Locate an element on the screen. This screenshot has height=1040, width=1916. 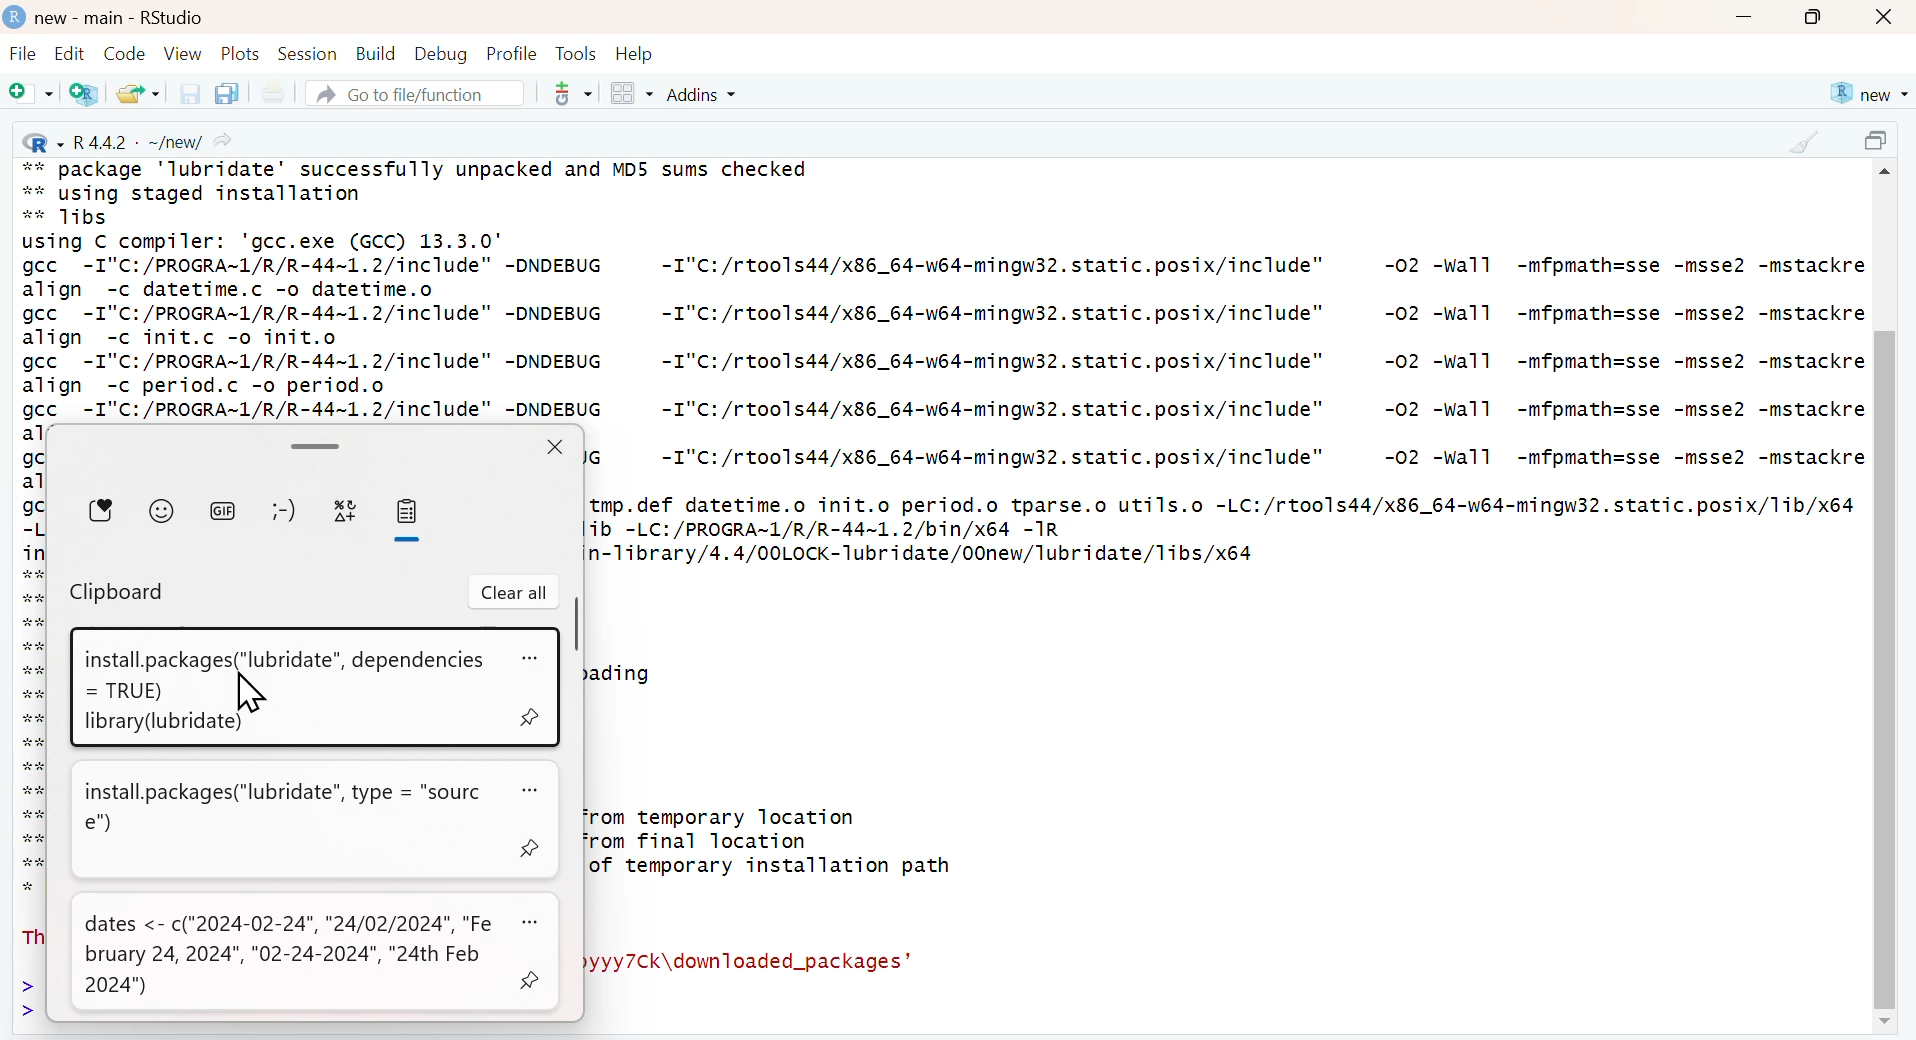
clipboard is located at coordinates (406, 512).